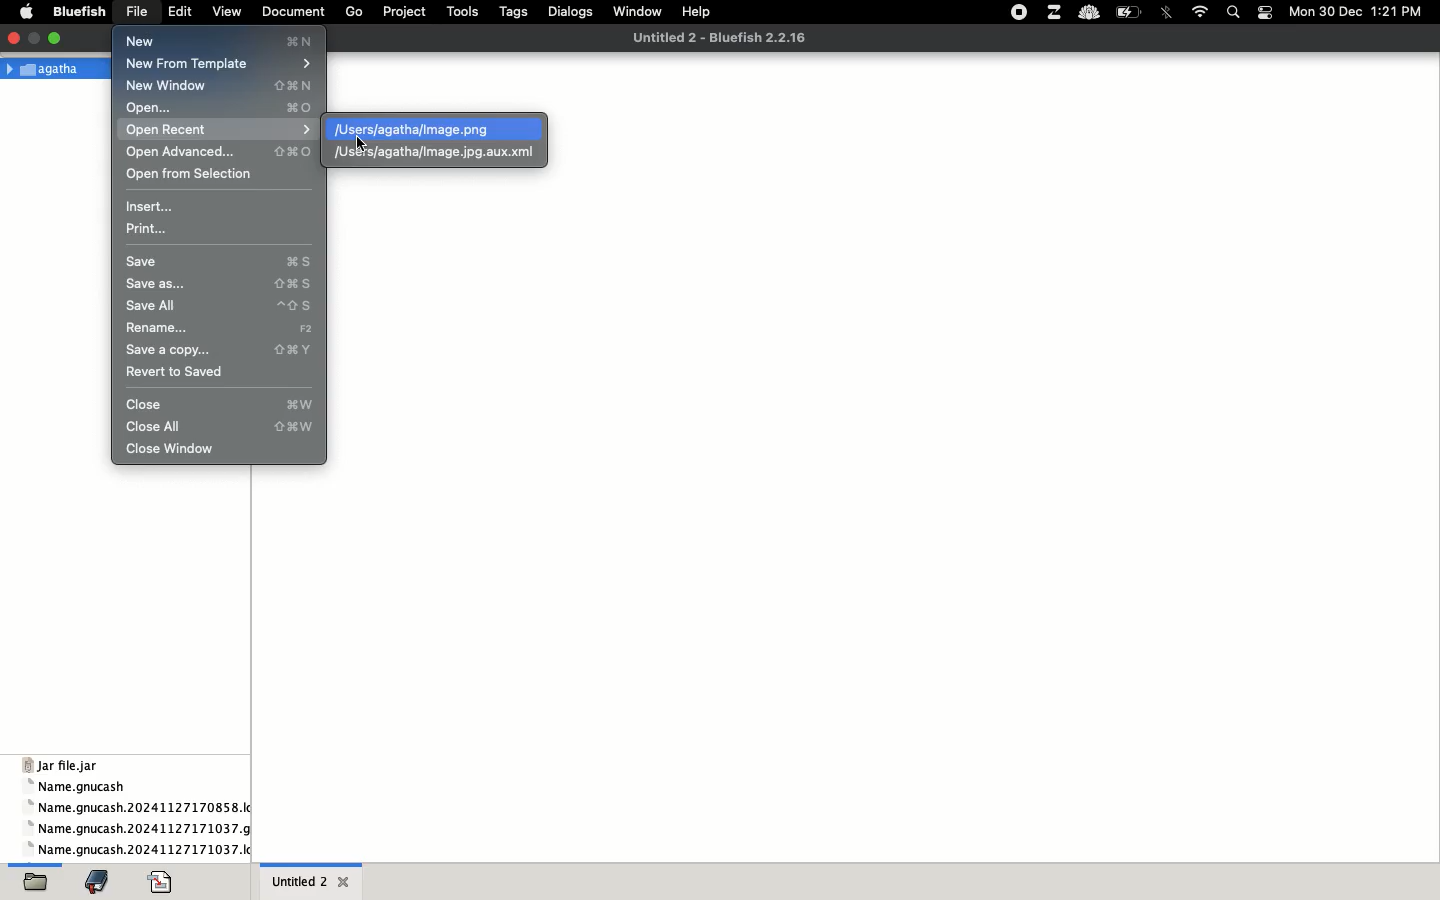 This screenshot has height=900, width=1440. Describe the element at coordinates (161, 882) in the screenshot. I see `code` at that location.